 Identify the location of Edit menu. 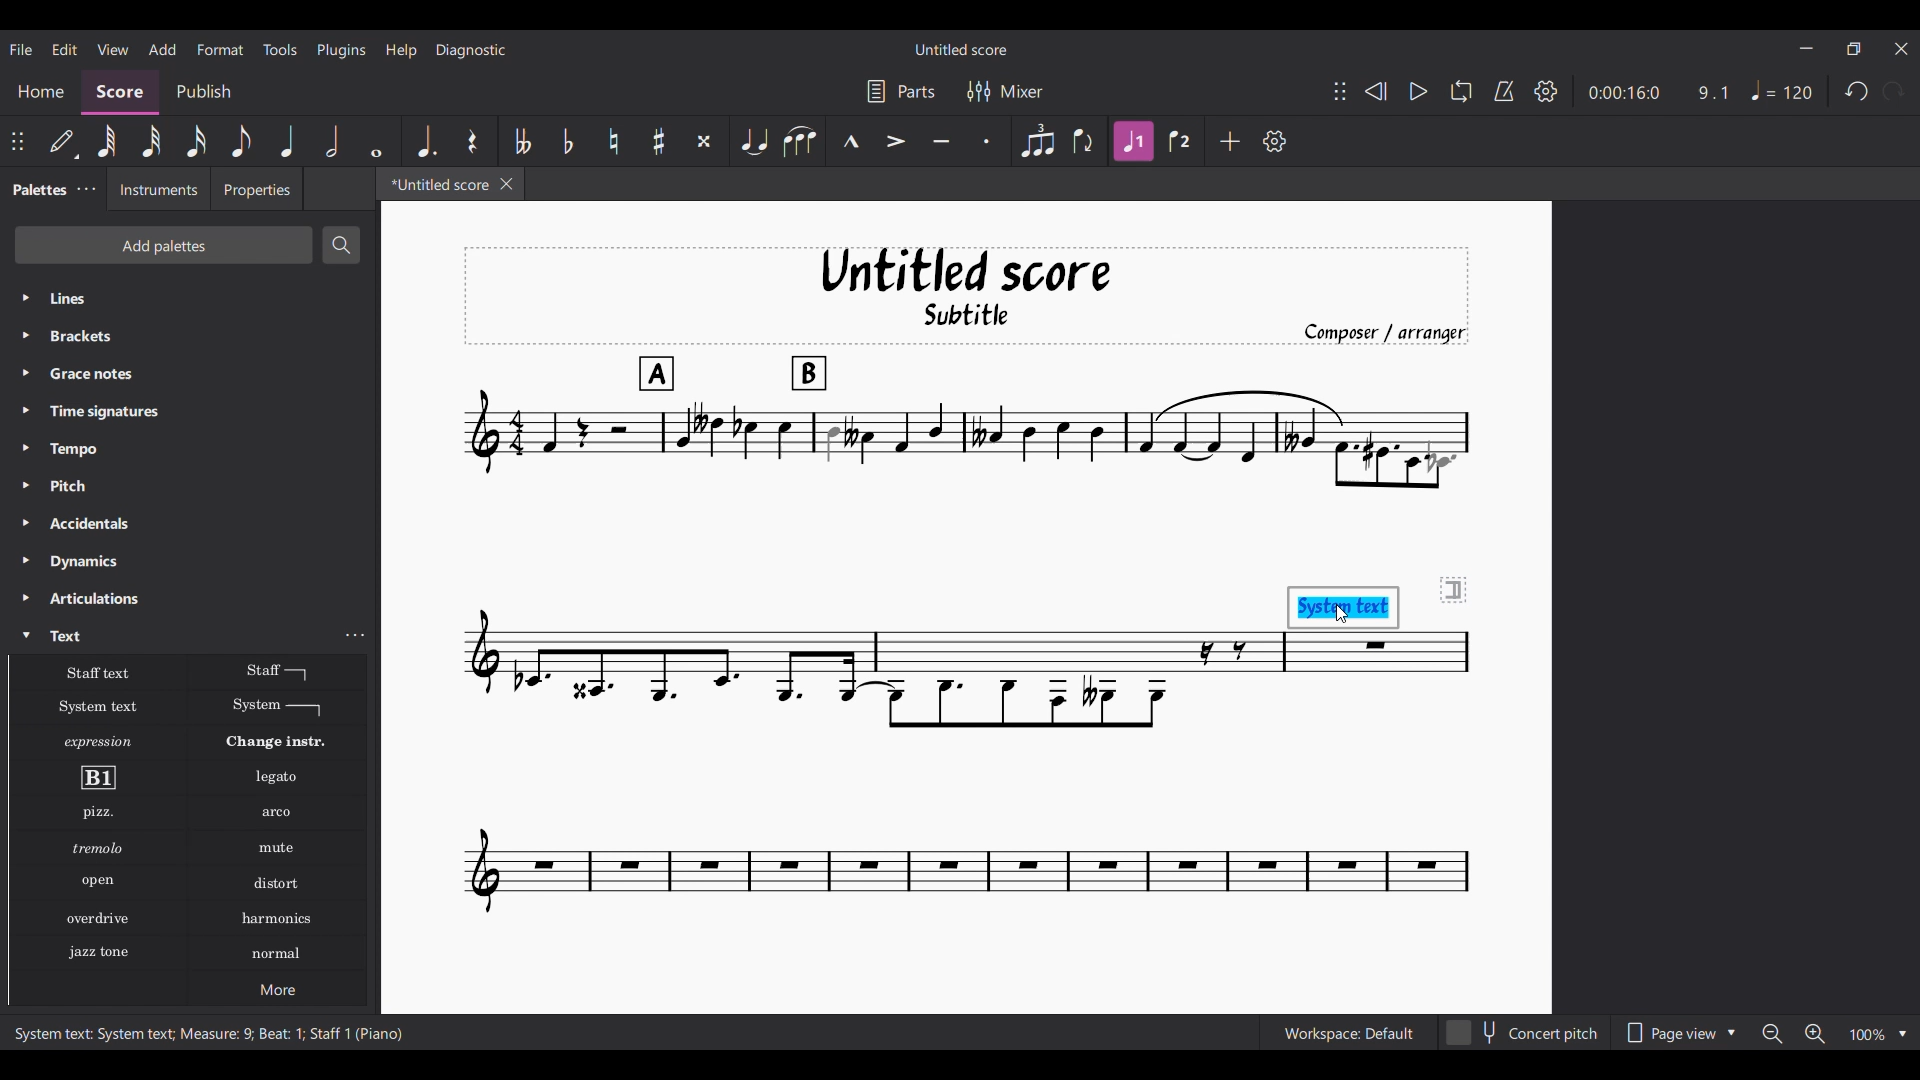
(65, 50).